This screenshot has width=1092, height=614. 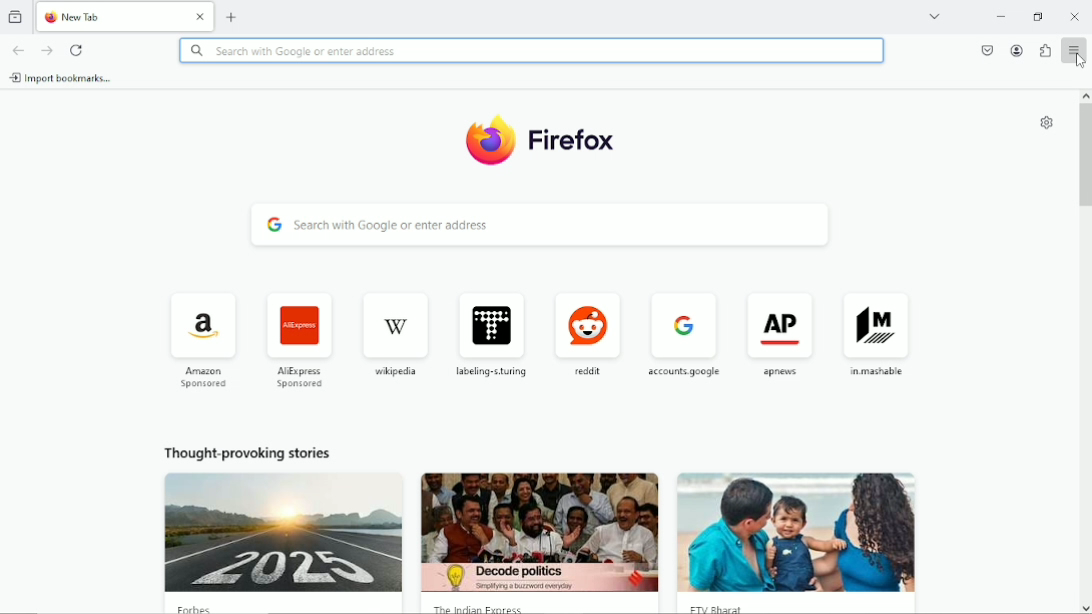 What do you see at coordinates (79, 49) in the screenshot?
I see `reload current page` at bounding box center [79, 49].